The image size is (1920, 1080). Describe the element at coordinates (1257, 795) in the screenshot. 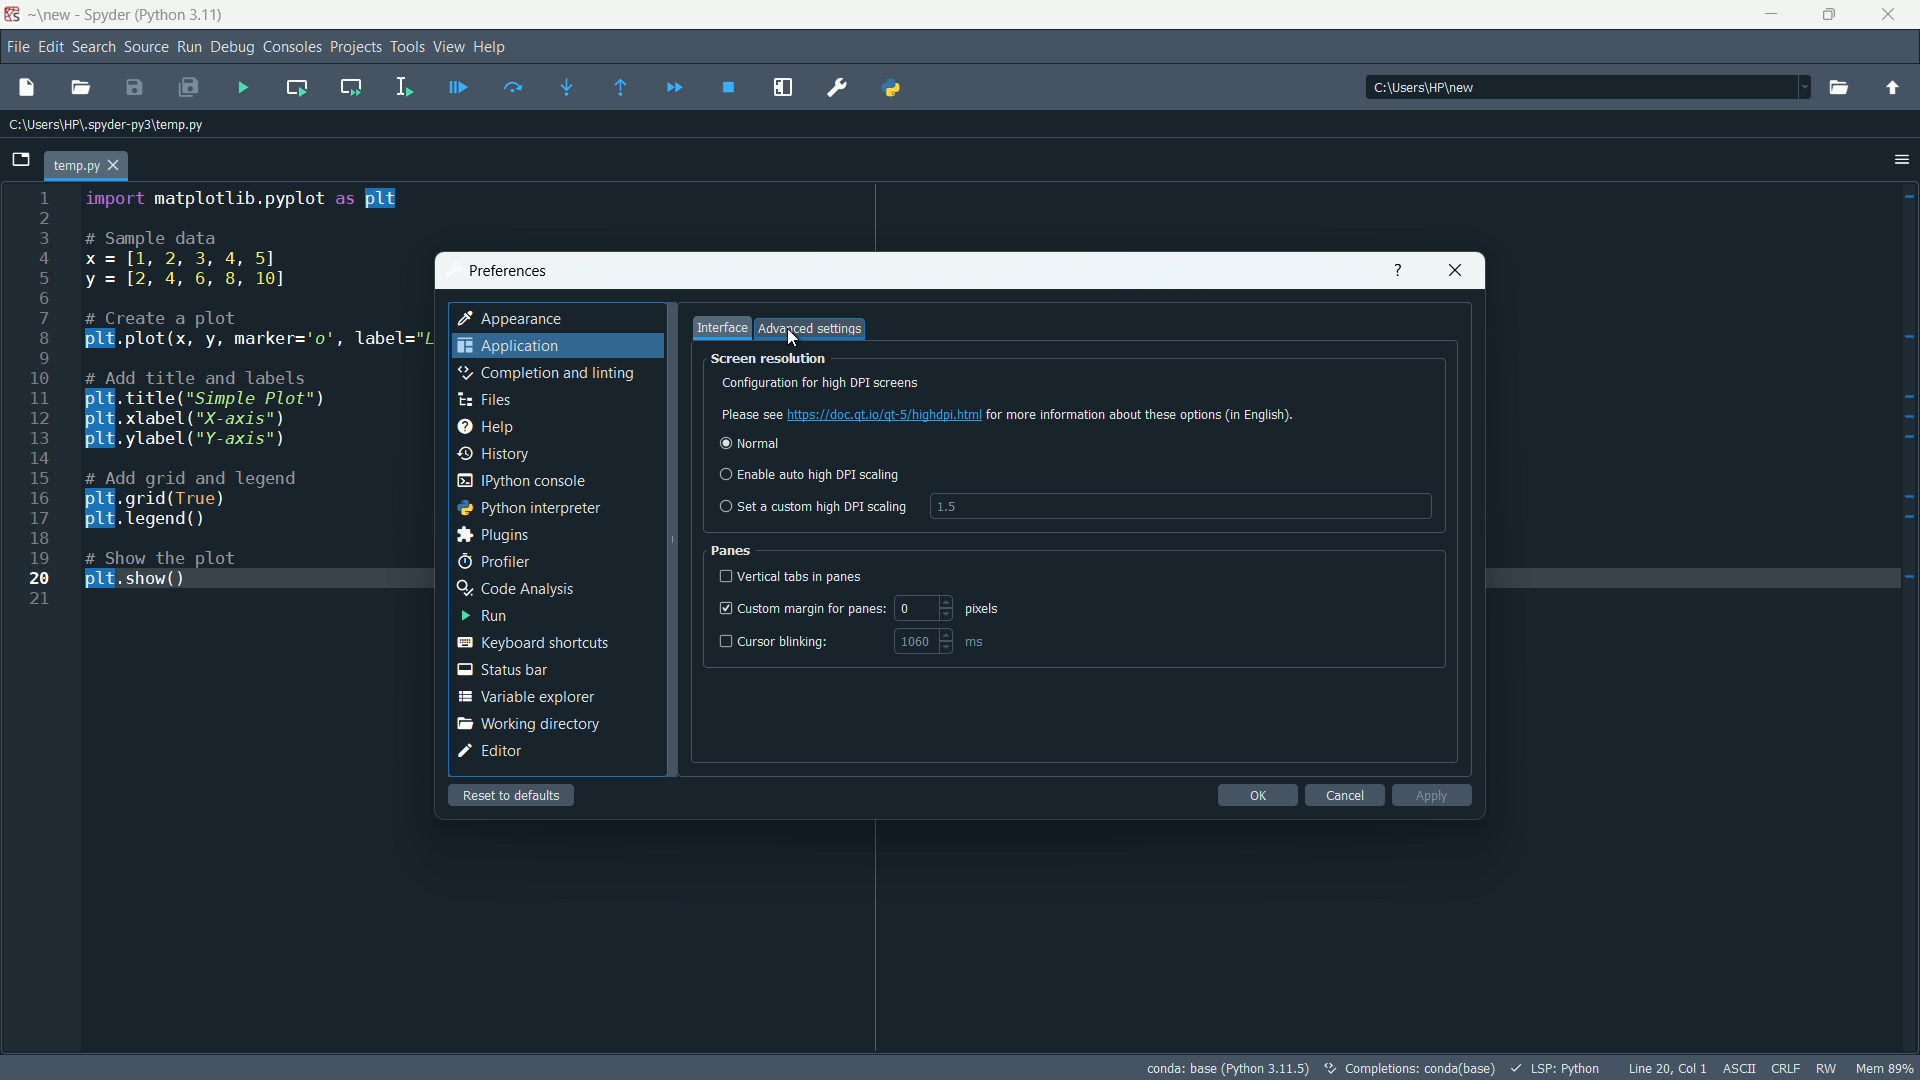

I see `ok` at that location.